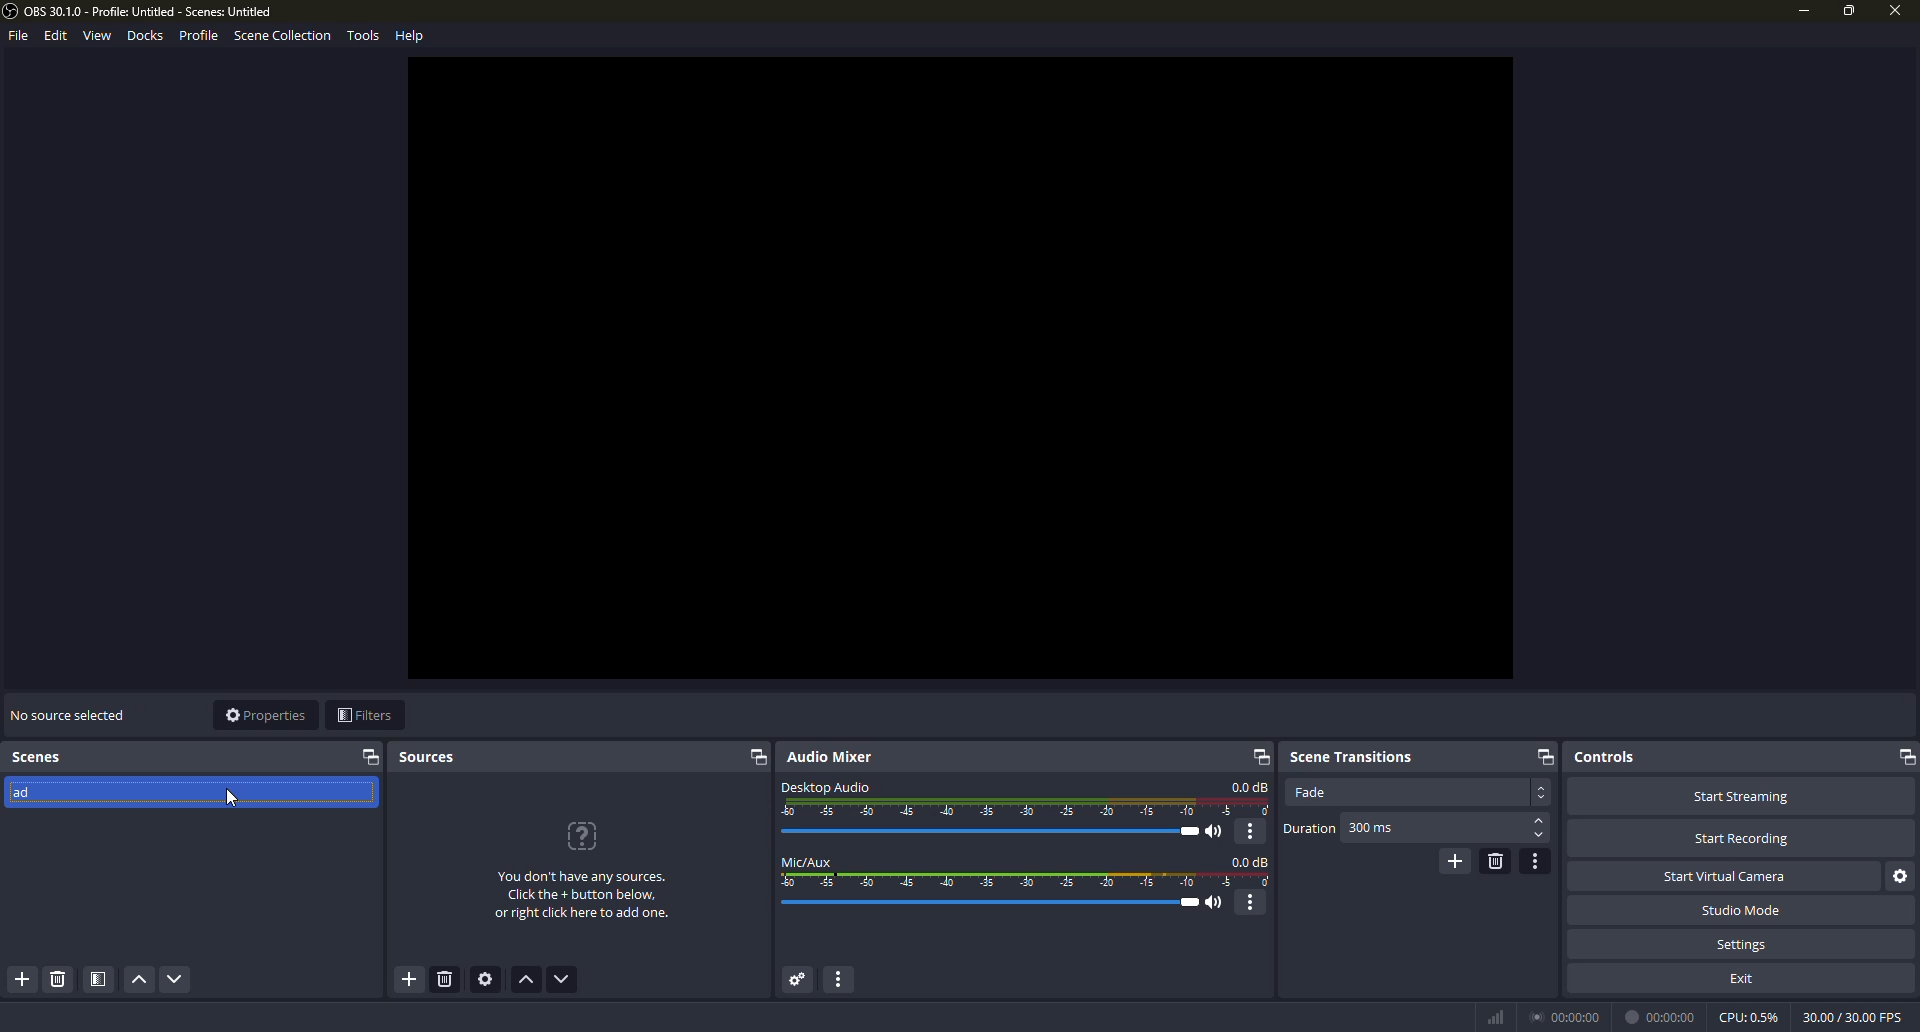 The height and width of the screenshot is (1032, 1920). What do you see at coordinates (1540, 821) in the screenshot?
I see `select up` at bounding box center [1540, 821].